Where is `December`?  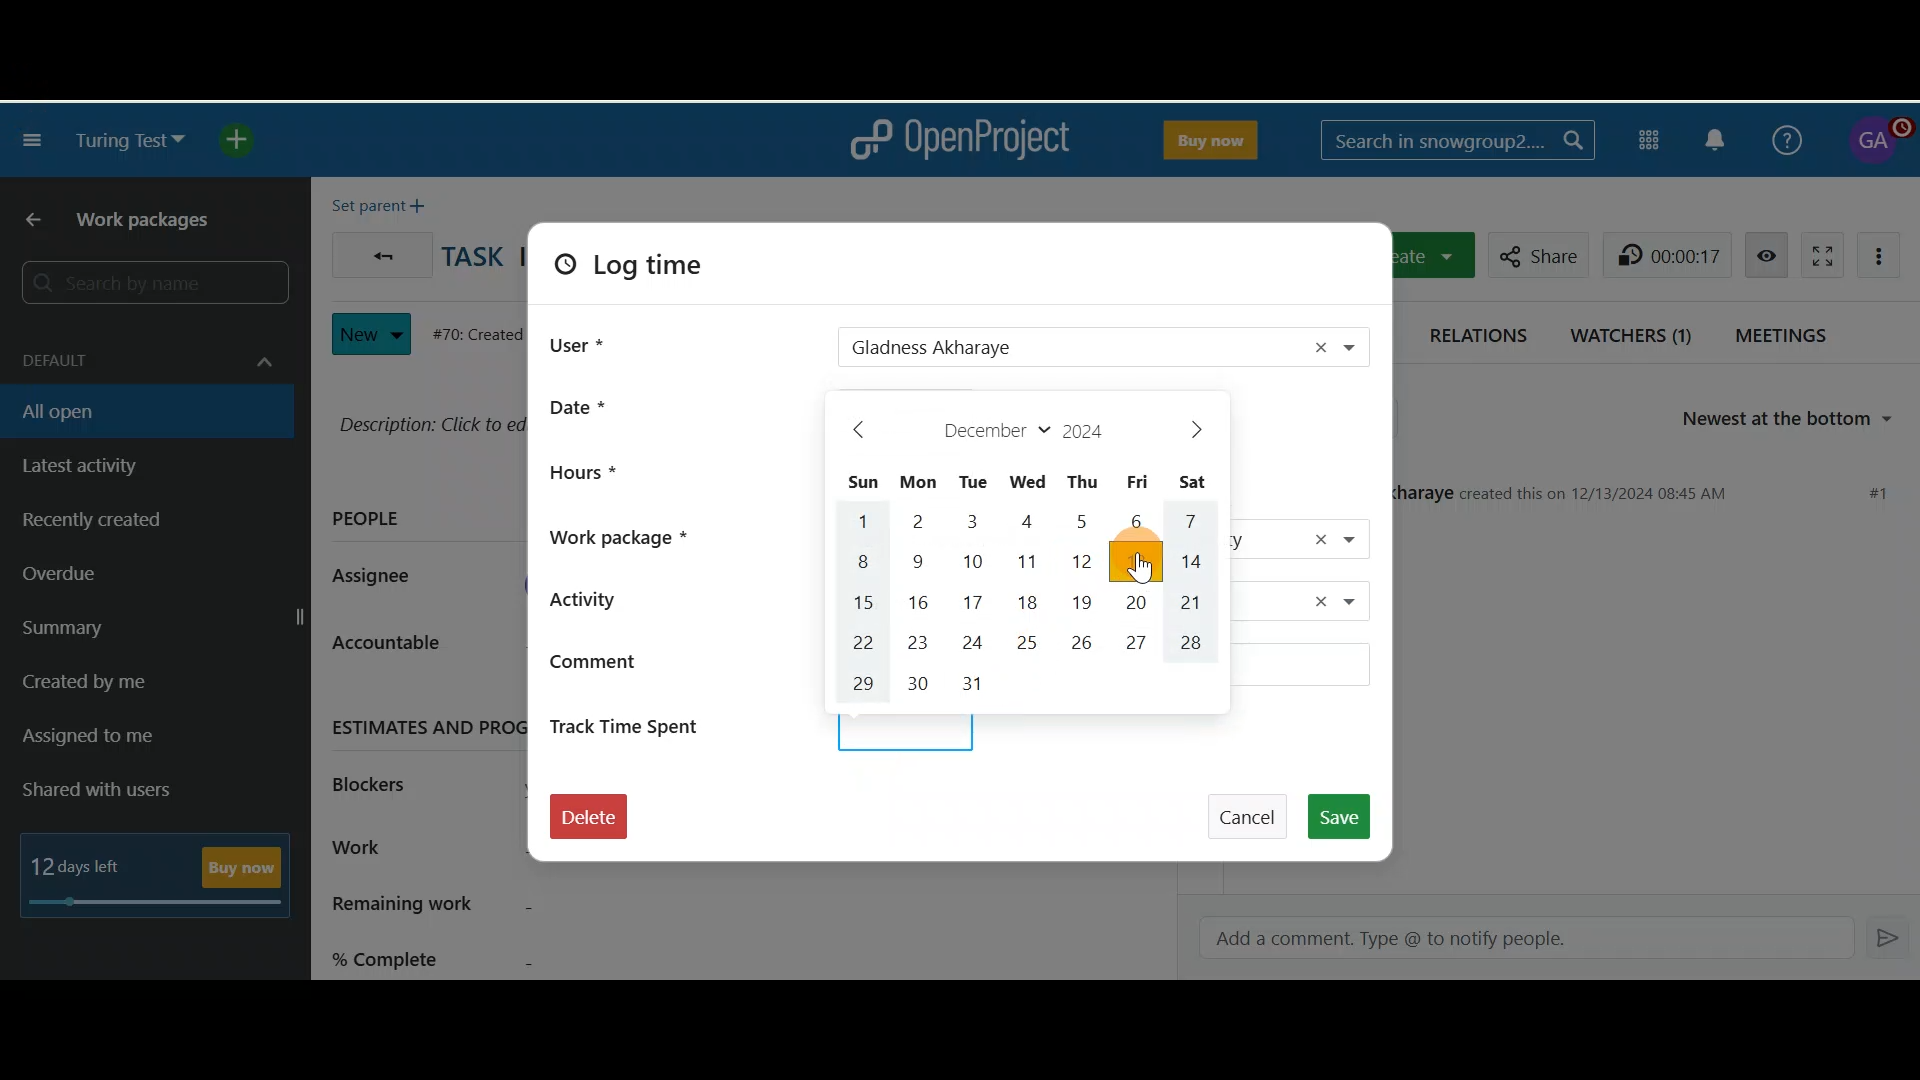
December is located at coordinates (991, 426).